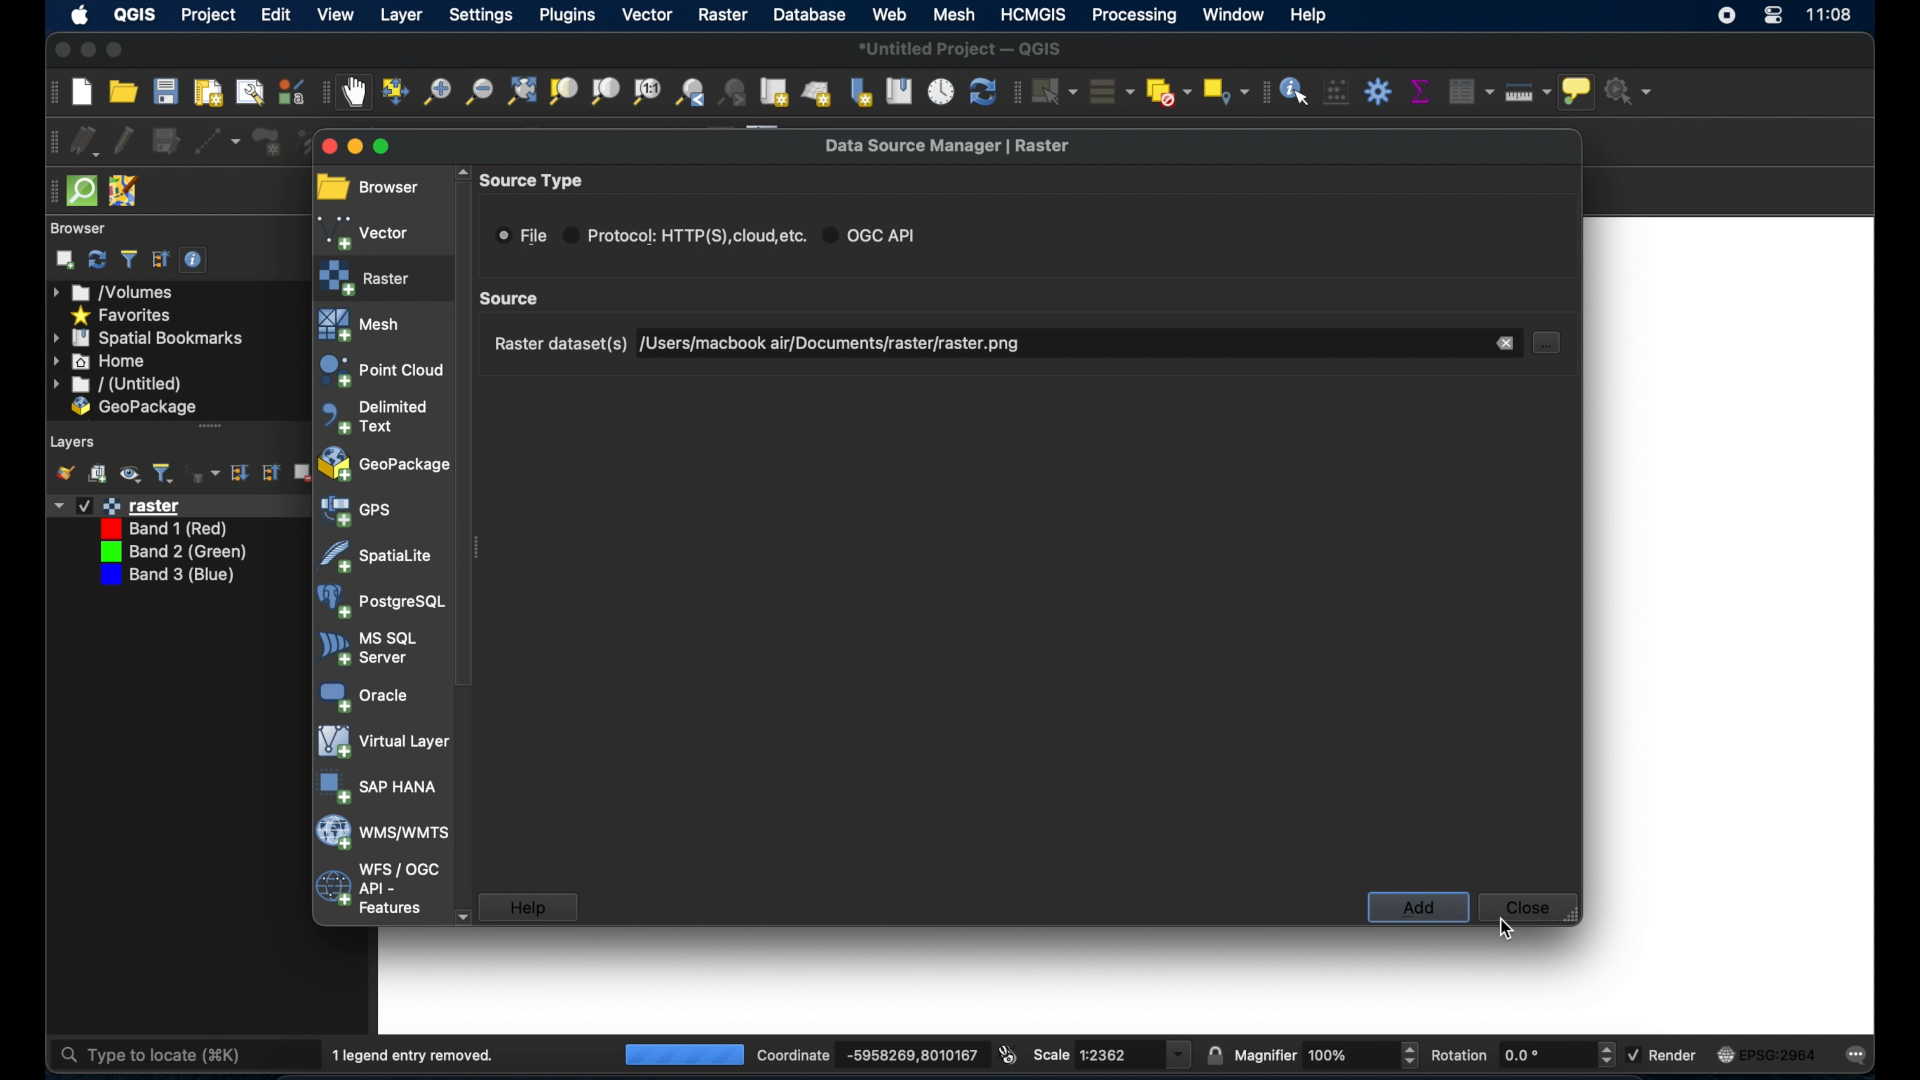  Describe the element at coordinates (535, 178) in the screenshot. I see `source type` at that location.